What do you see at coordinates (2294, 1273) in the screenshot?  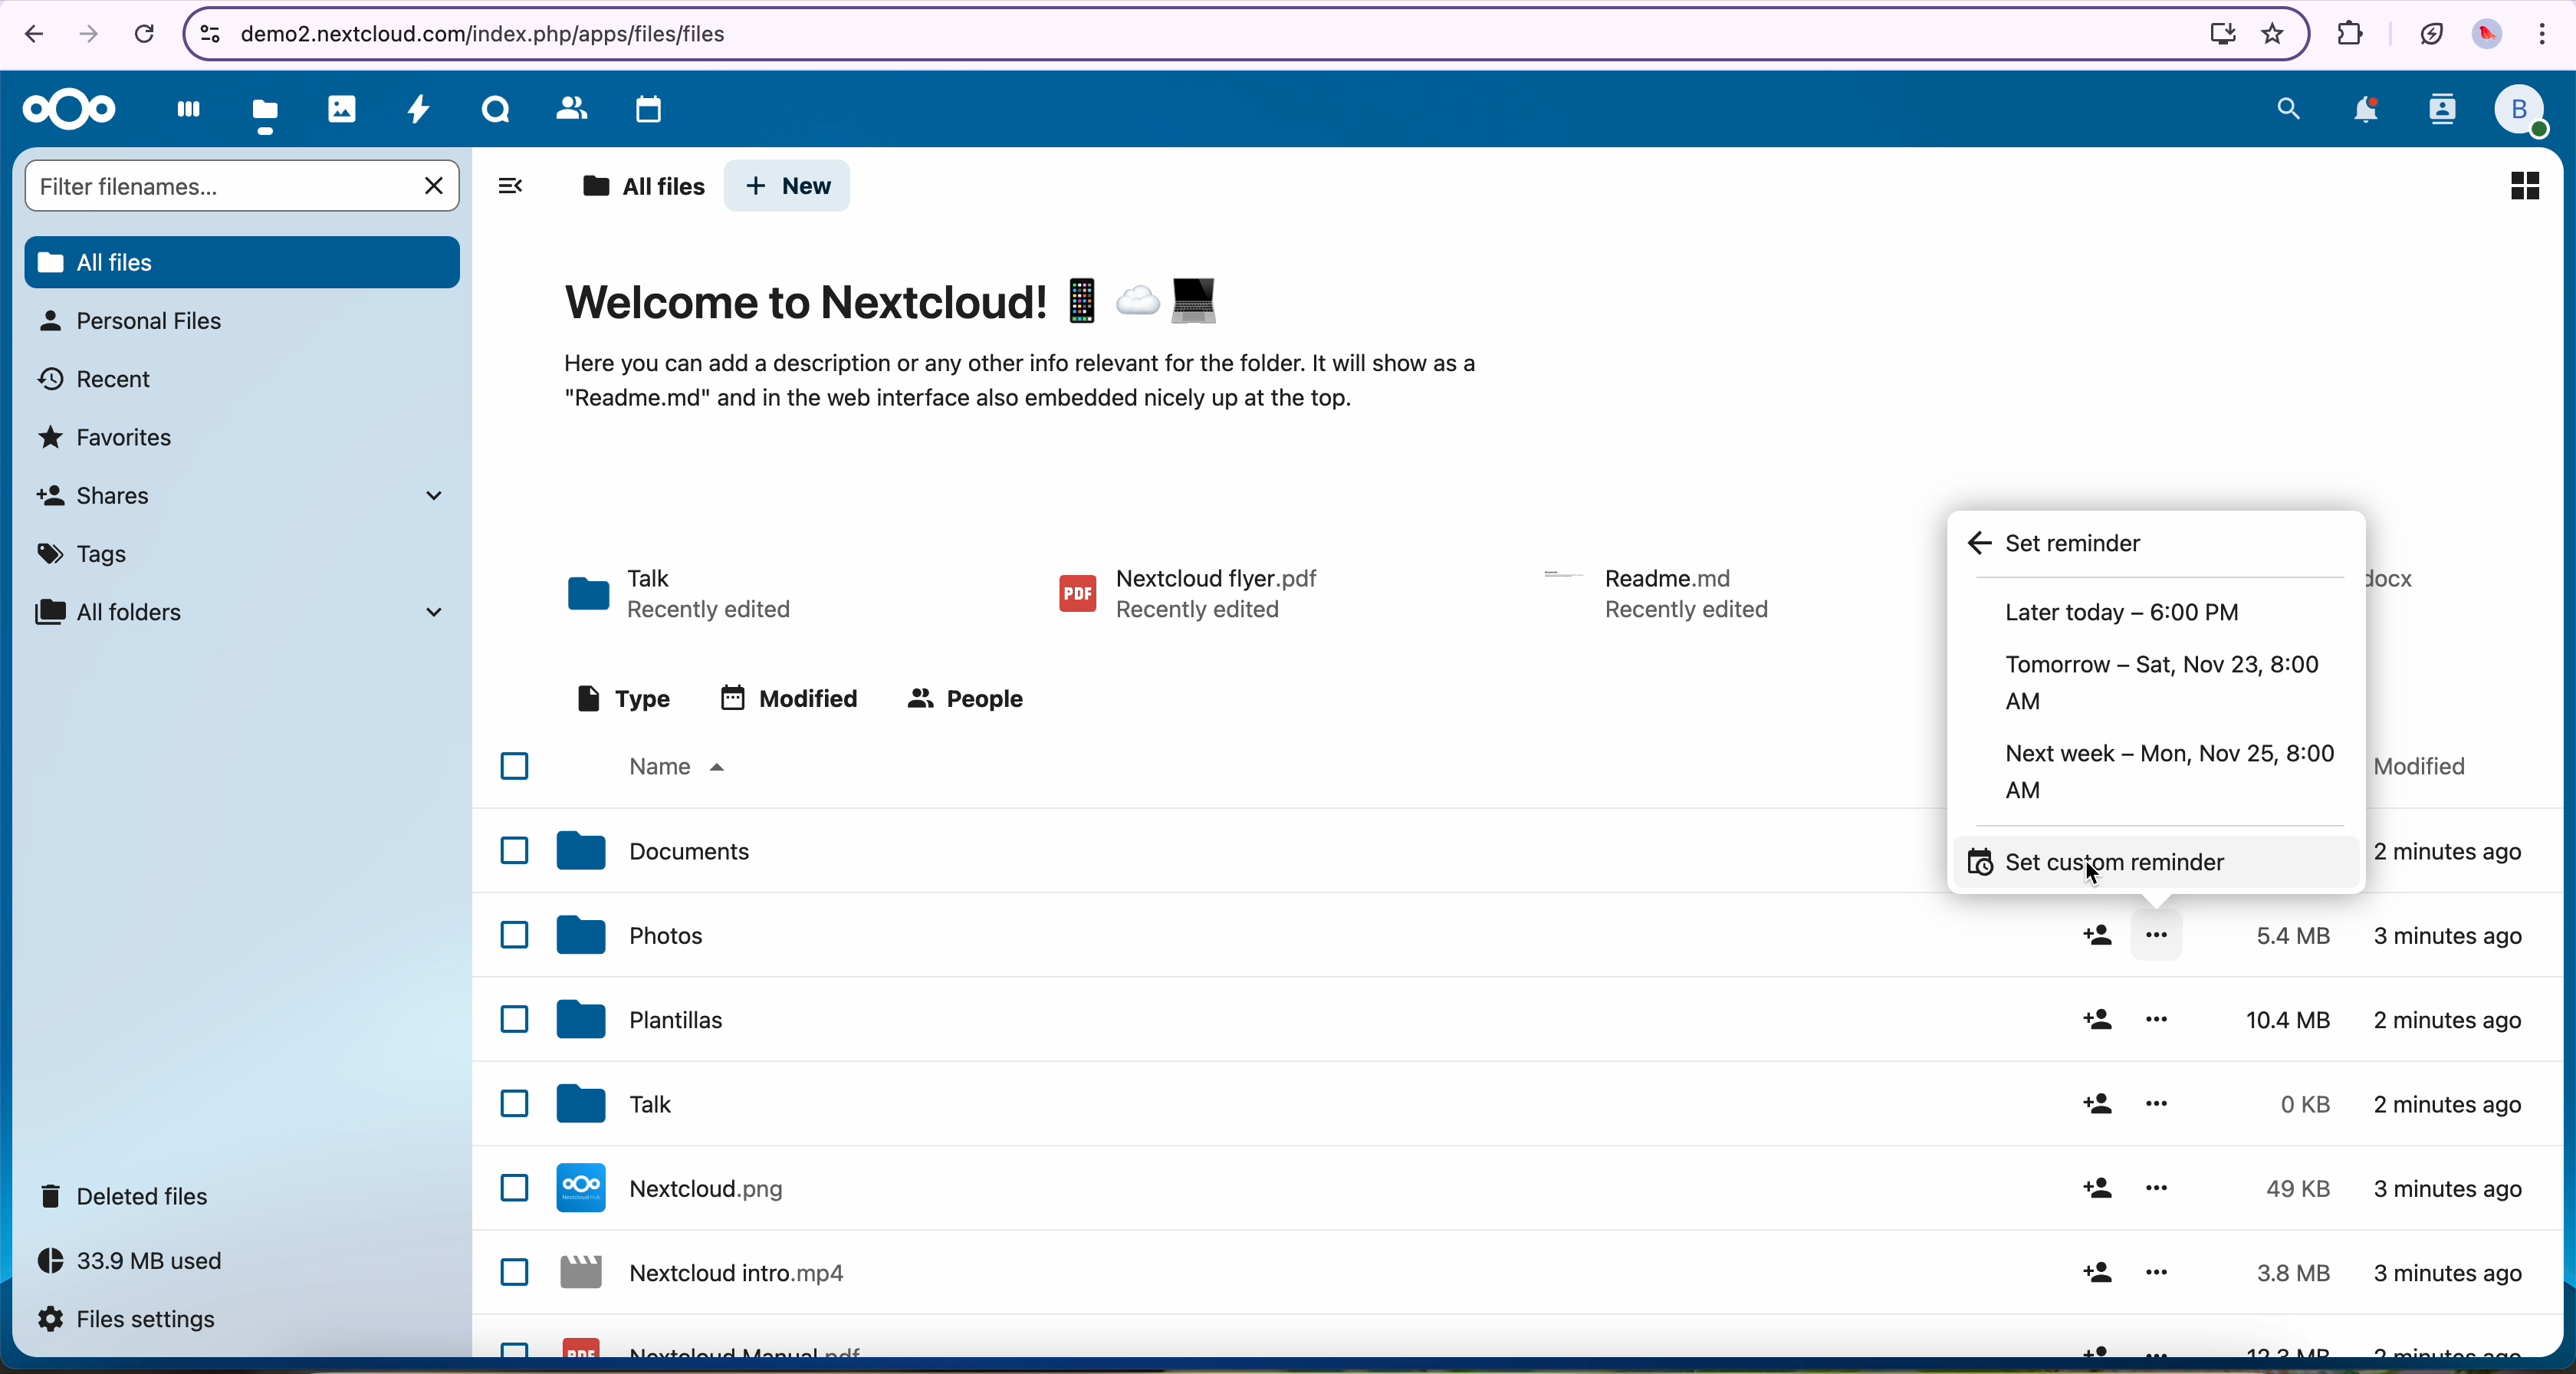 I see `3.8` at bounding box center [2294, 1273].